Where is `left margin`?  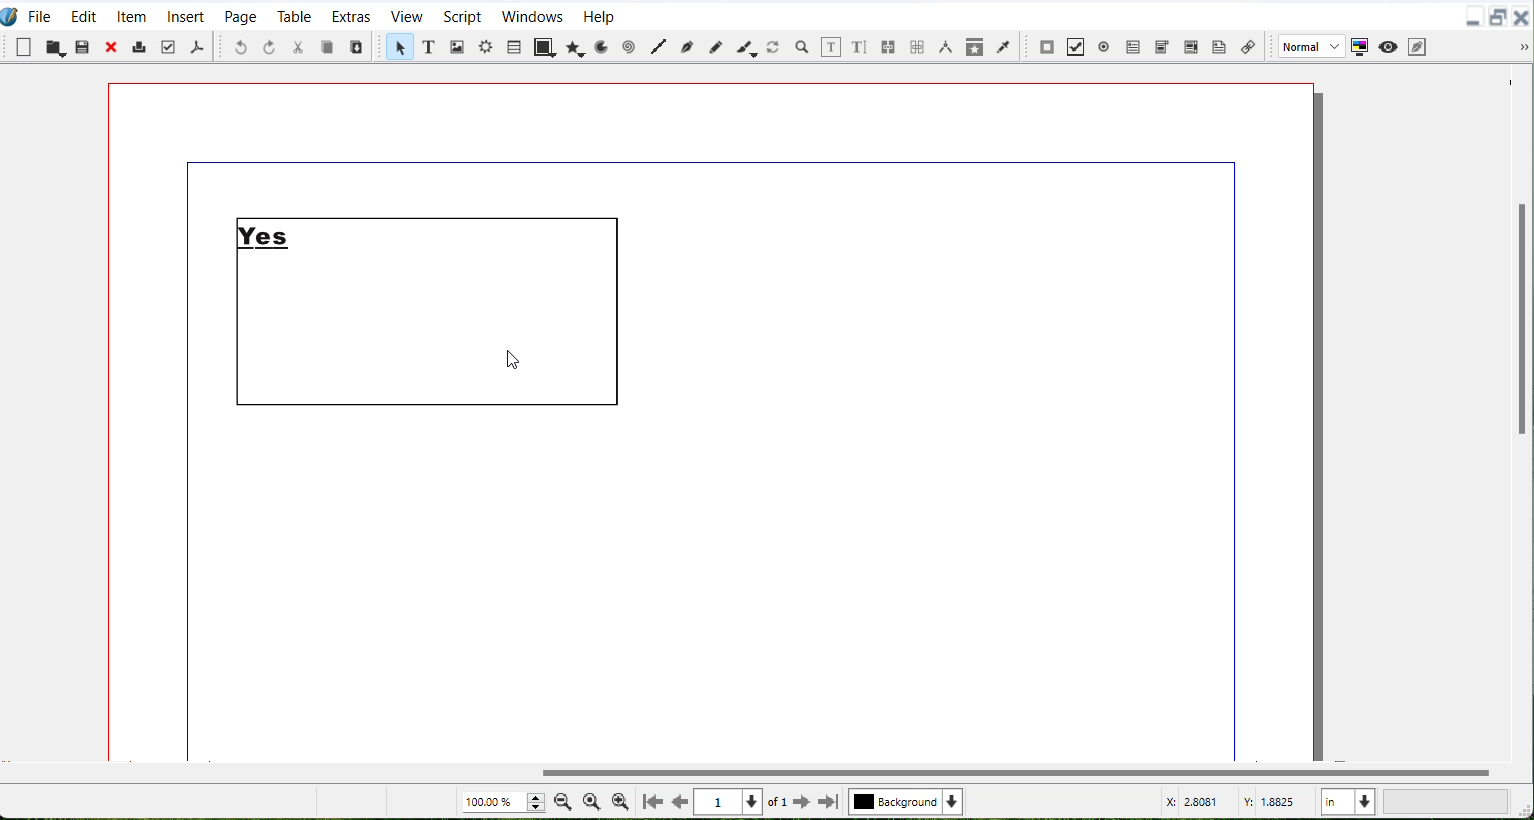
left margin is located at coordinates (184, 467).